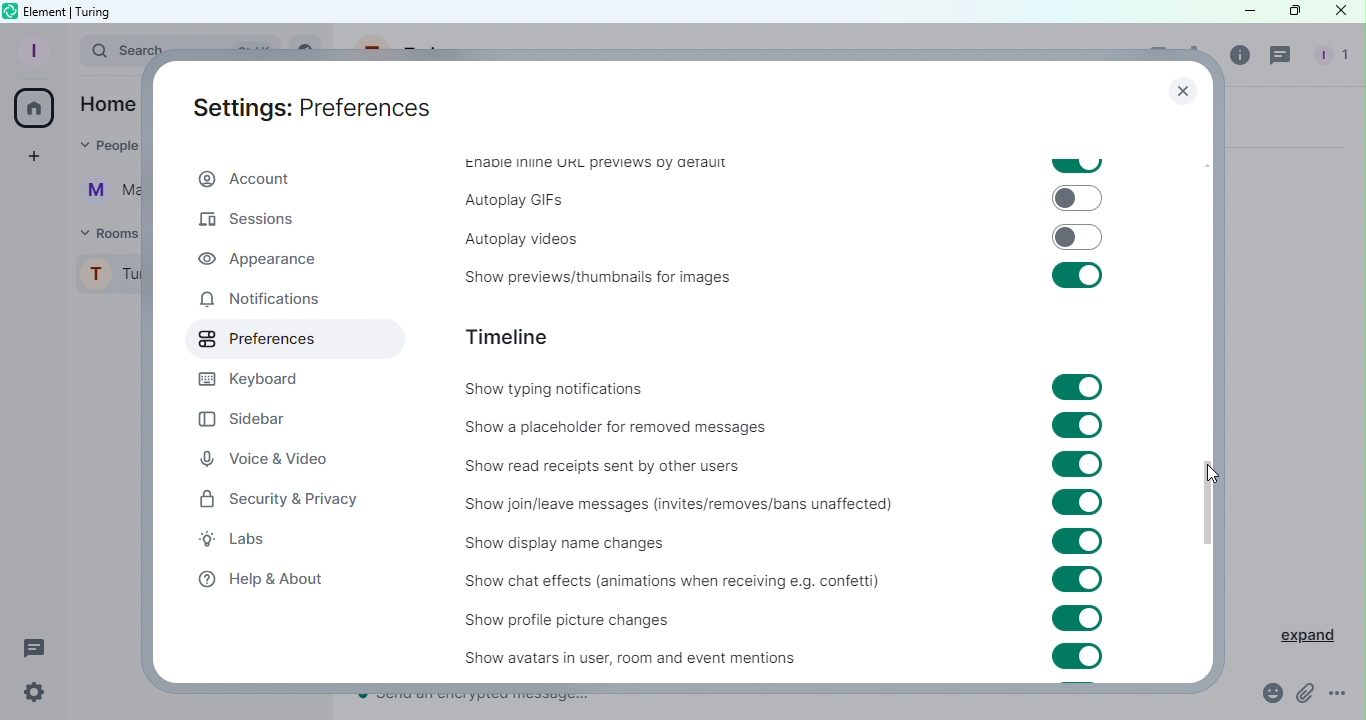 The width and height of the screenshot is (1366, 720). I want to click on turing, so click(96, 11).